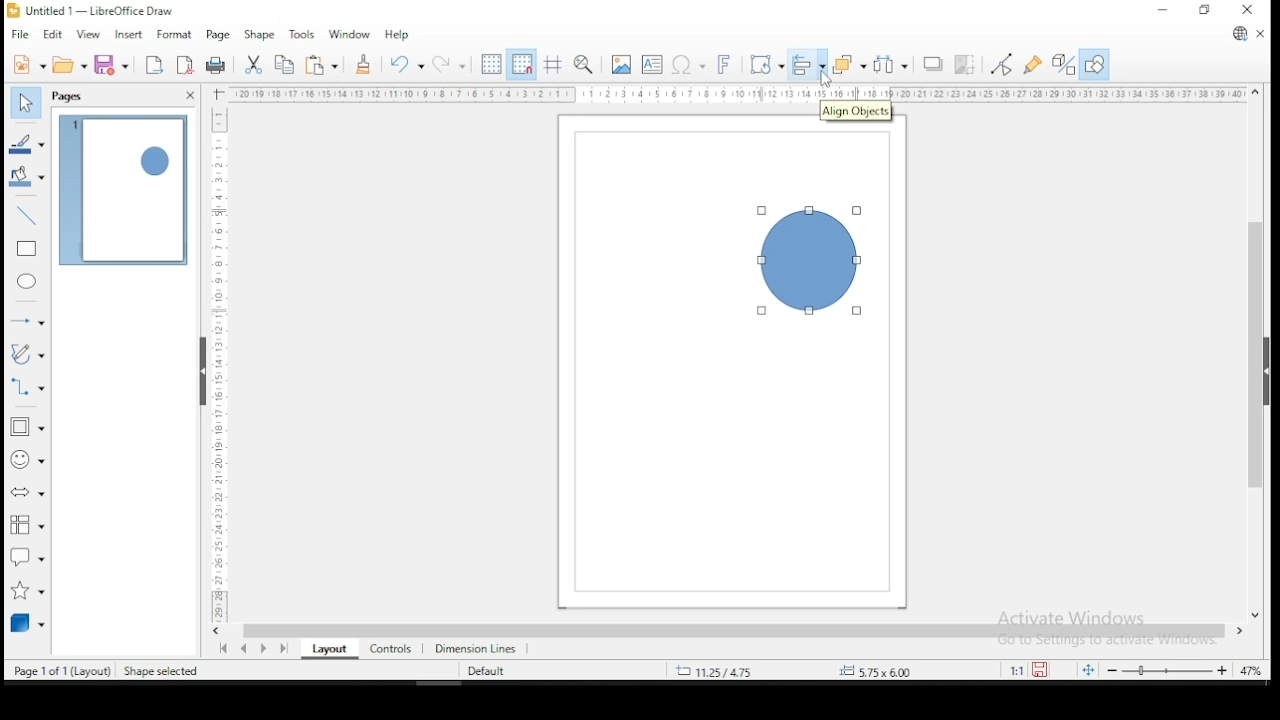  What do you see at coordinates (1033, 66) in the screenshot?
I see `show gluepoint functions` at bounding box center [1033, 66].